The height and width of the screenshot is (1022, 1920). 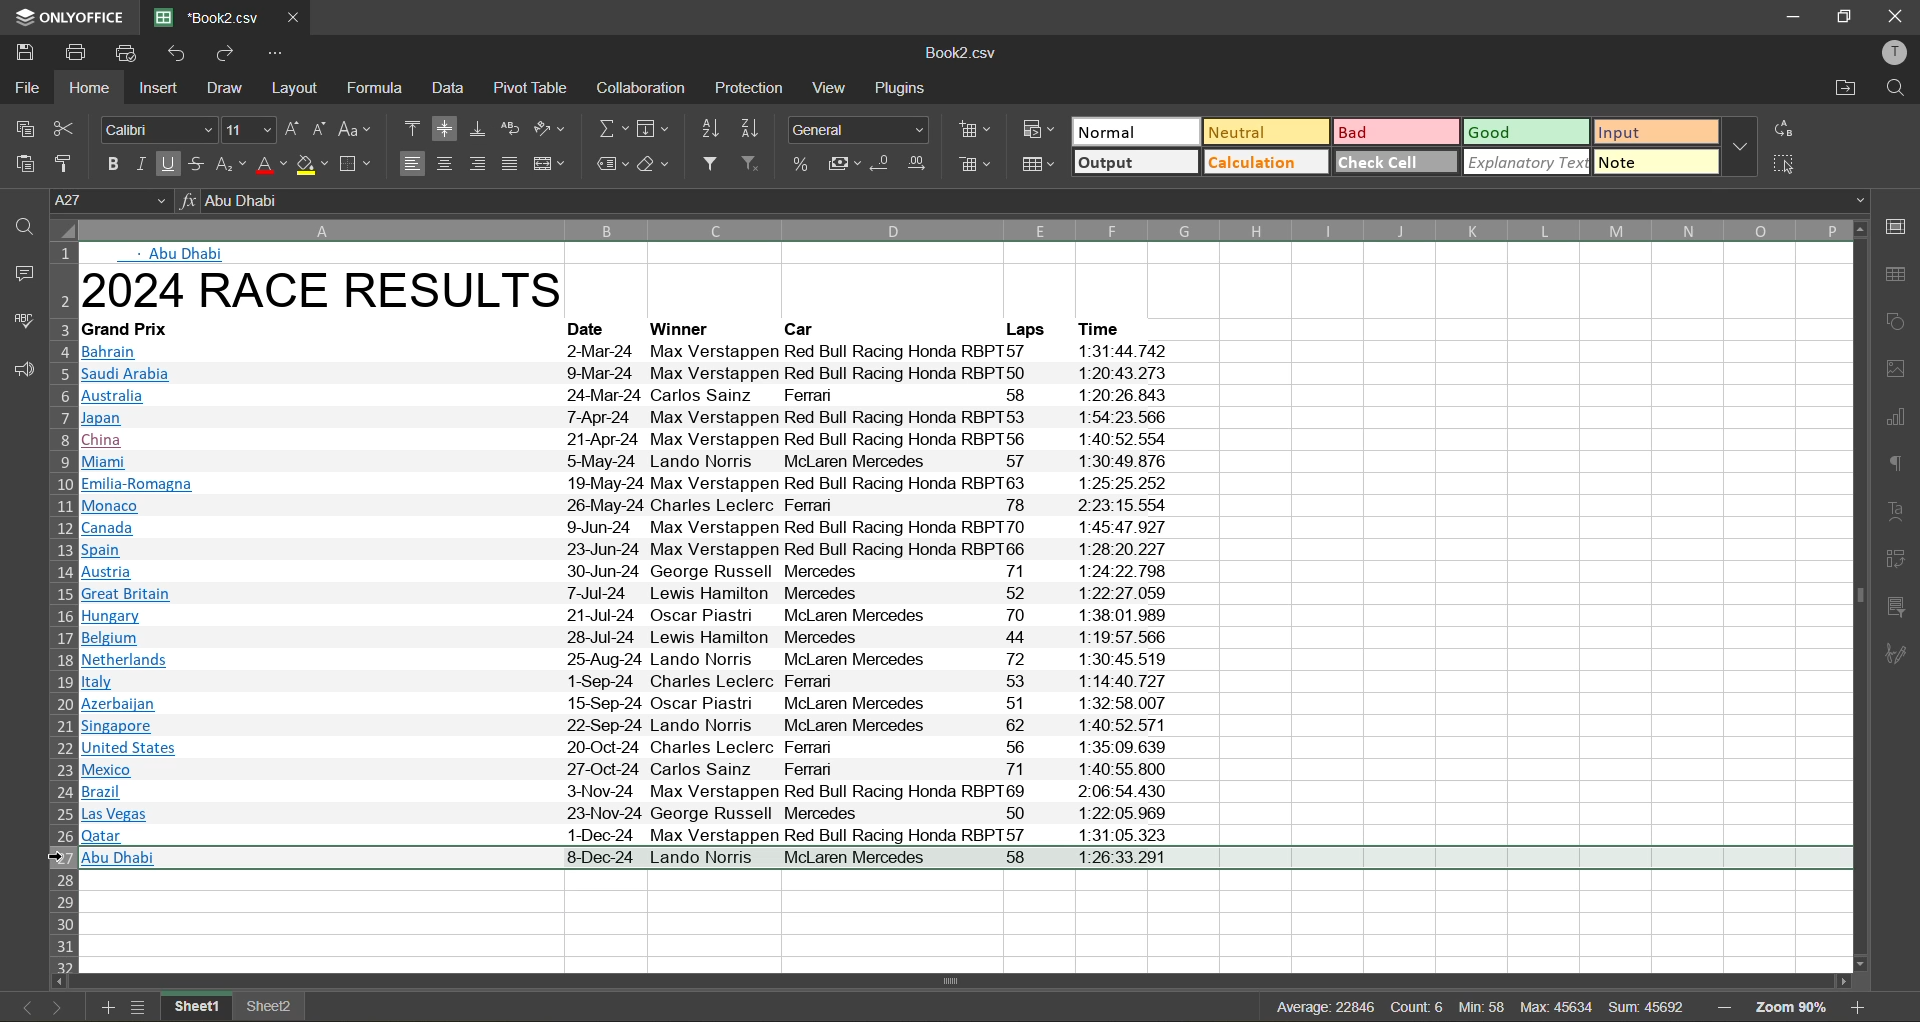 What do you see at coordinates (413, 131) in the screenshot?
I see `align top` at bounding box center [413, 131].